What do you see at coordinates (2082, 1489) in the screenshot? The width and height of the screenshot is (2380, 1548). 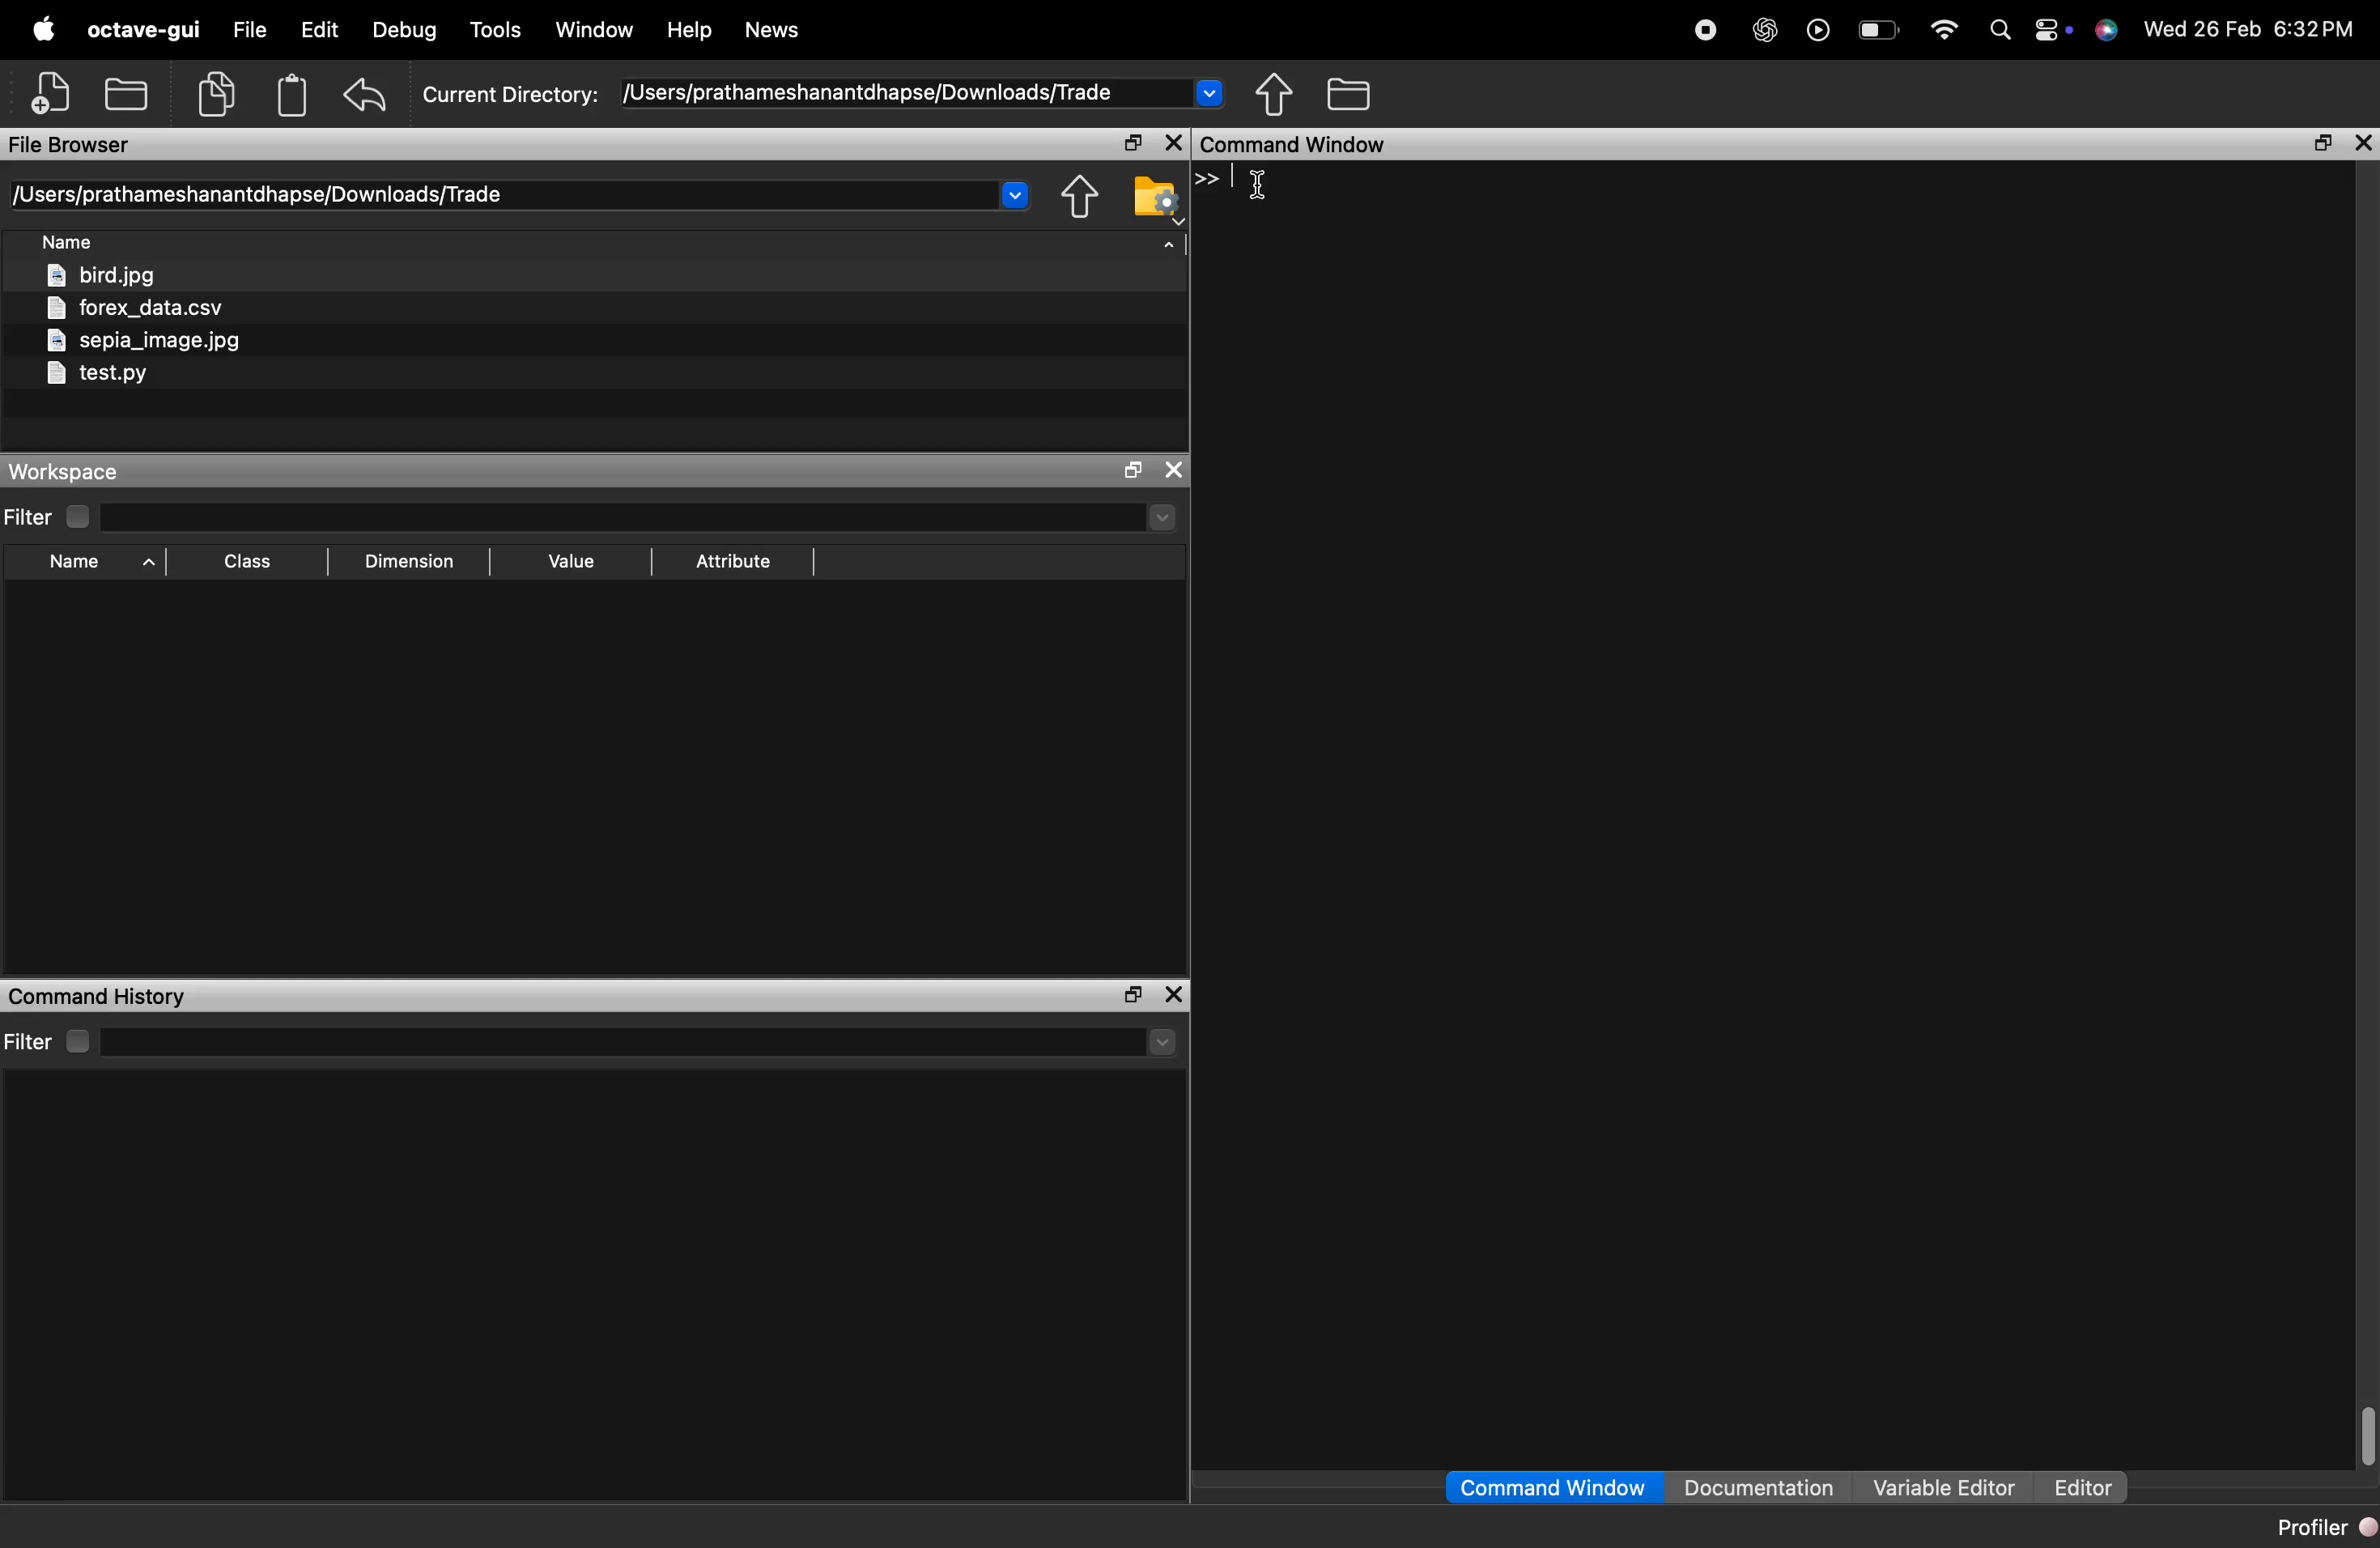 I see `editor` at bounding box center [2082, 1489].